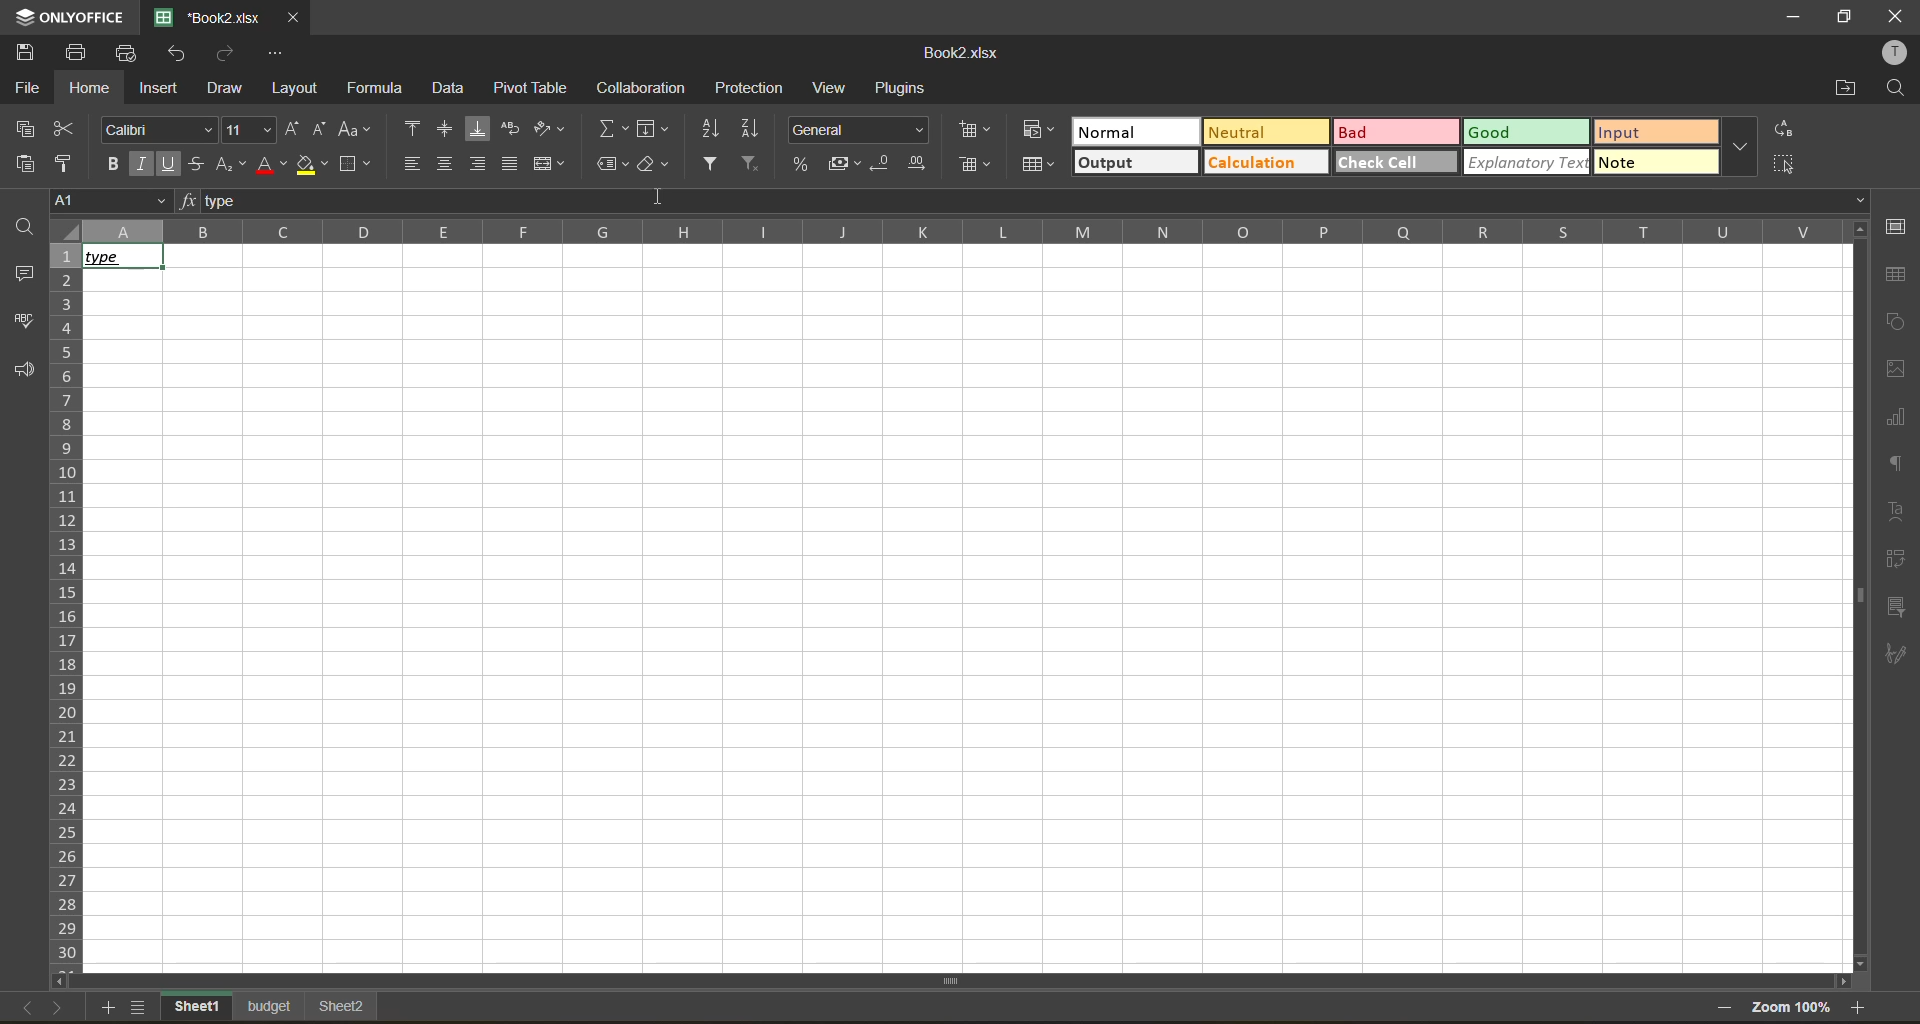 Image resolution: width=1920 pixels, height=1024 pixels. Describe the element at coordinates (66, 130) in the screenshot. I see `cut` at that location.